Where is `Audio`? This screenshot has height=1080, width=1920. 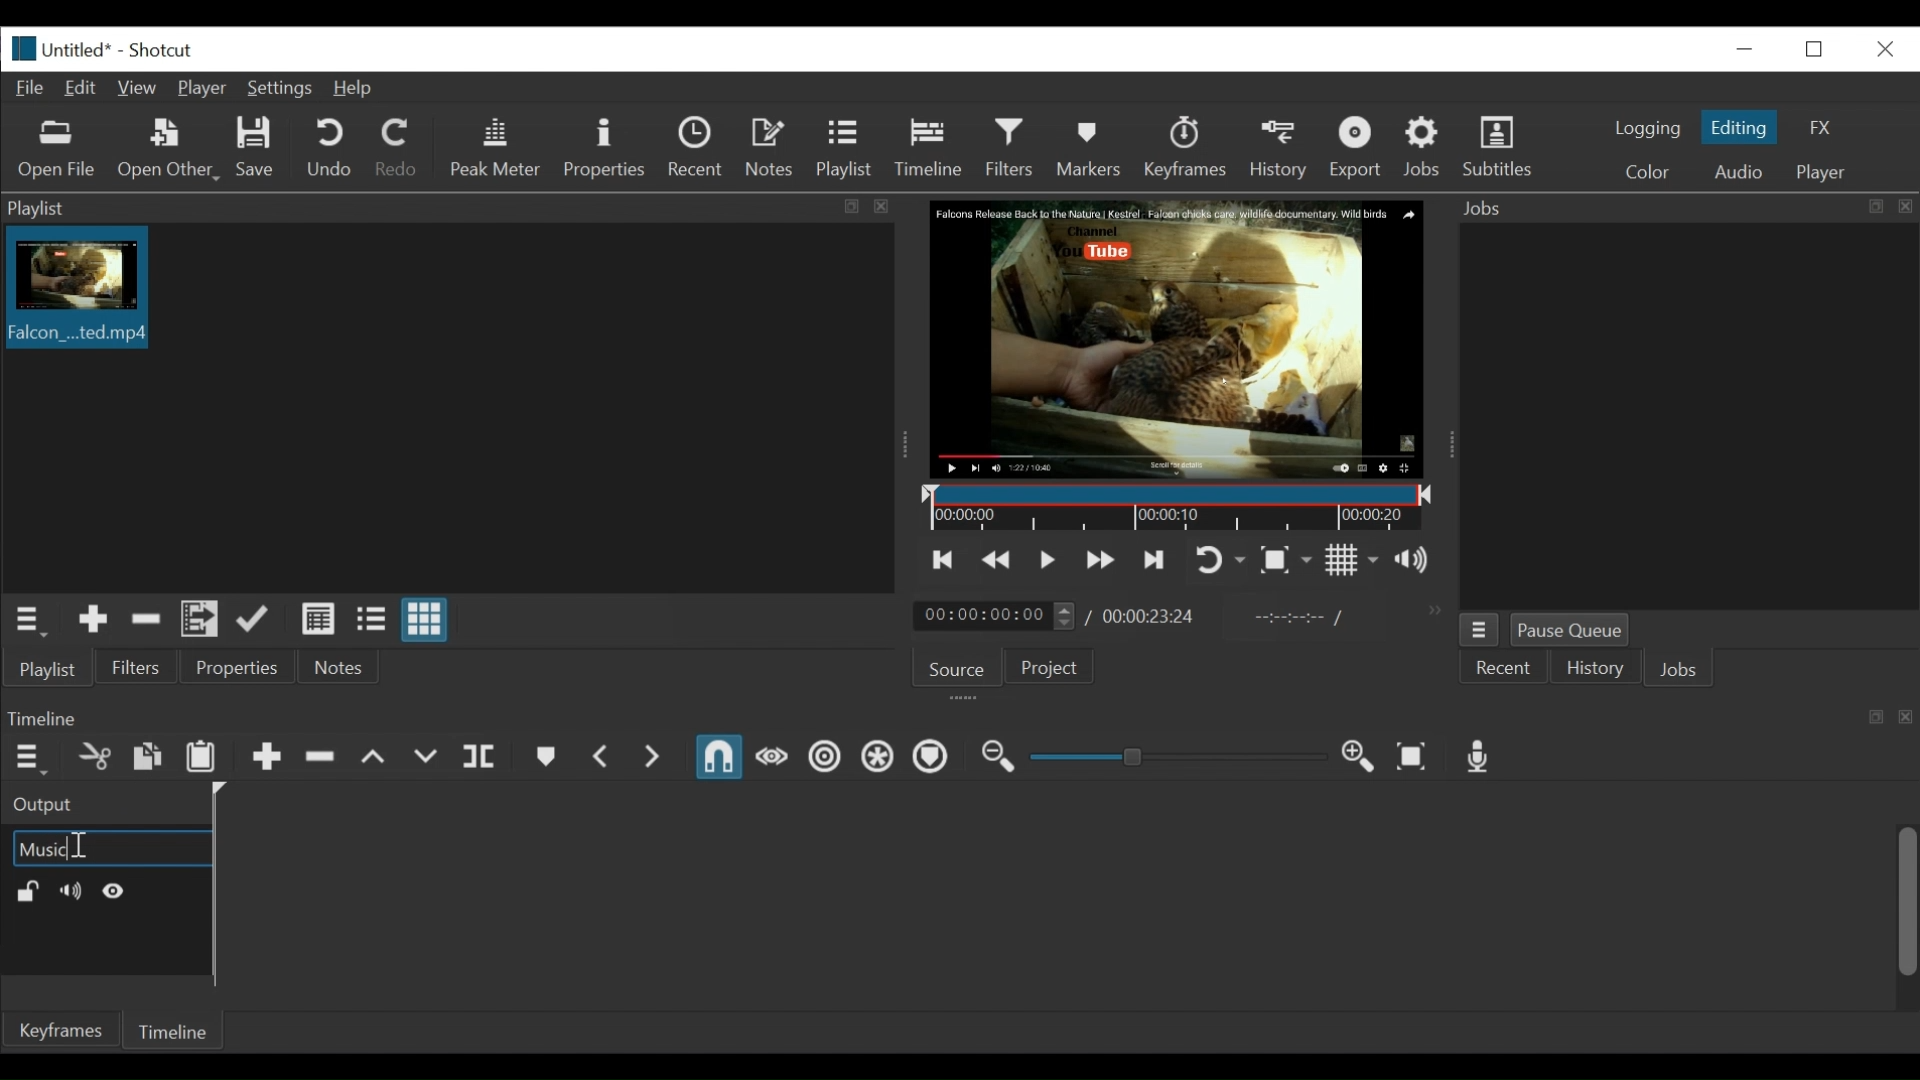 Audio is located at coordinates (1736, 170).